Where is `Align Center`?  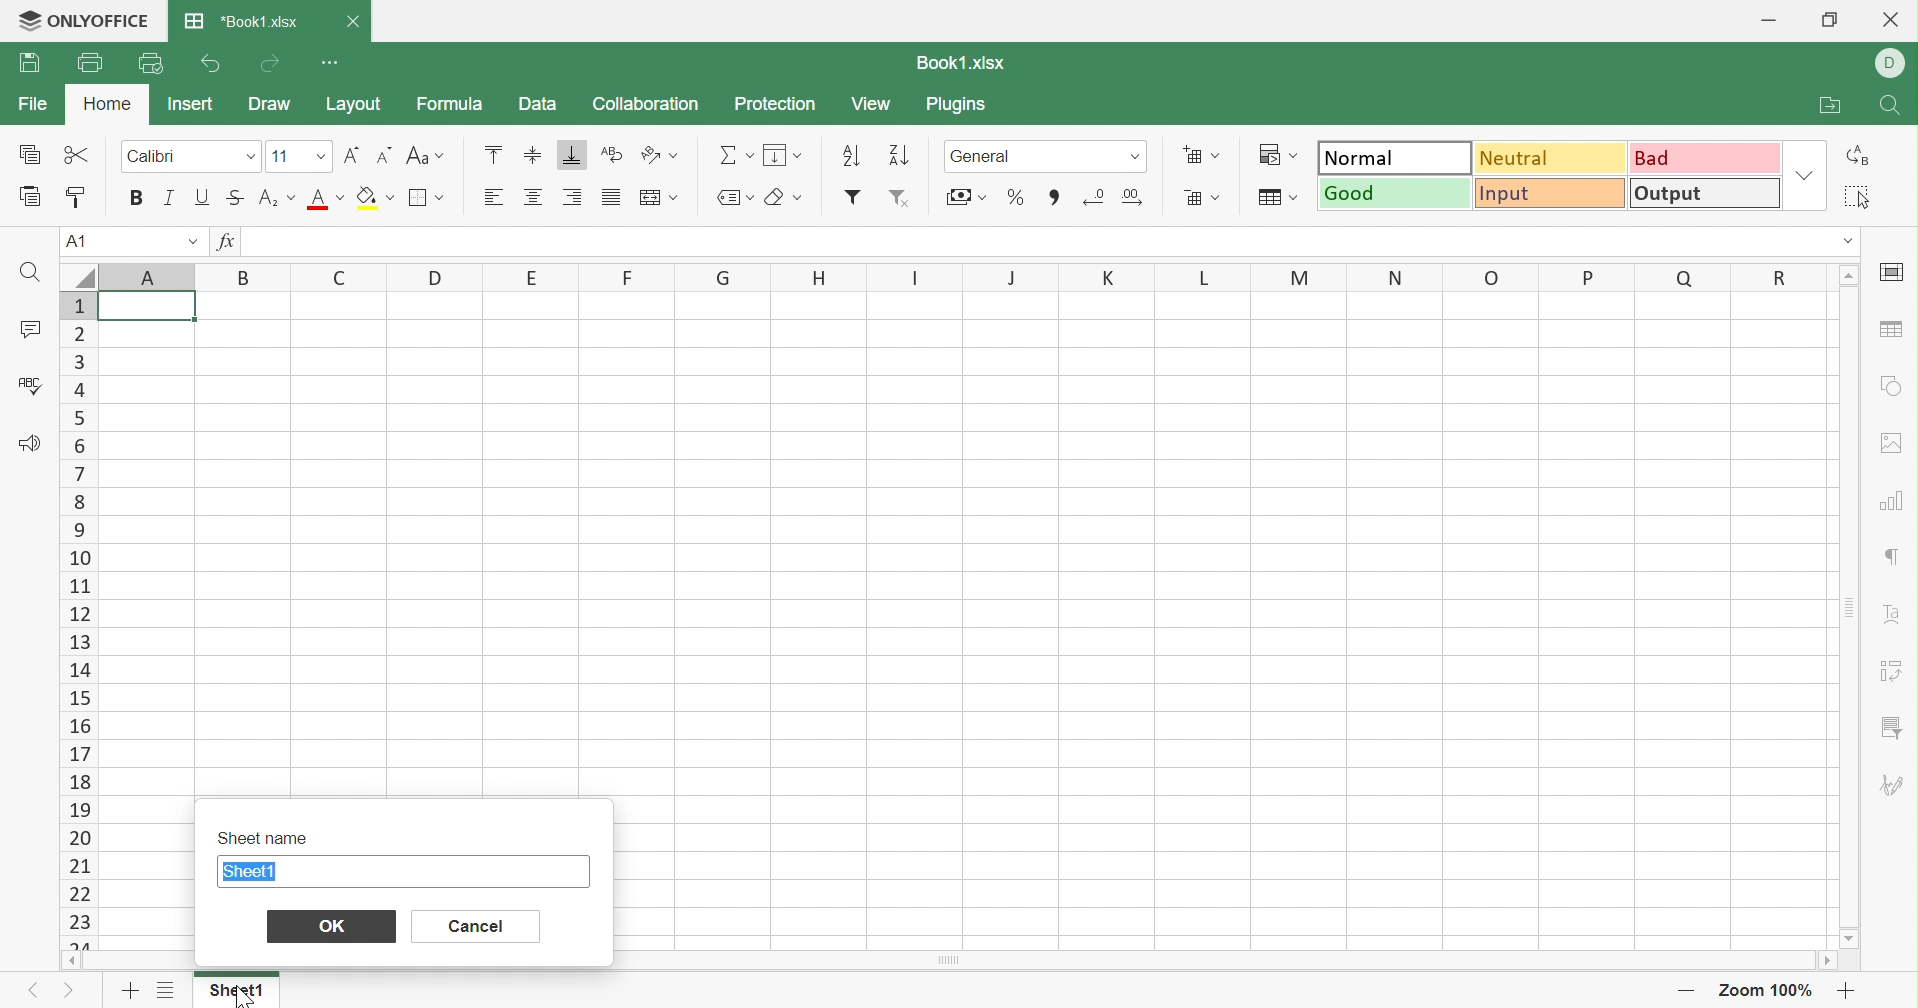 Align Center is located at coordinates (536, 197).